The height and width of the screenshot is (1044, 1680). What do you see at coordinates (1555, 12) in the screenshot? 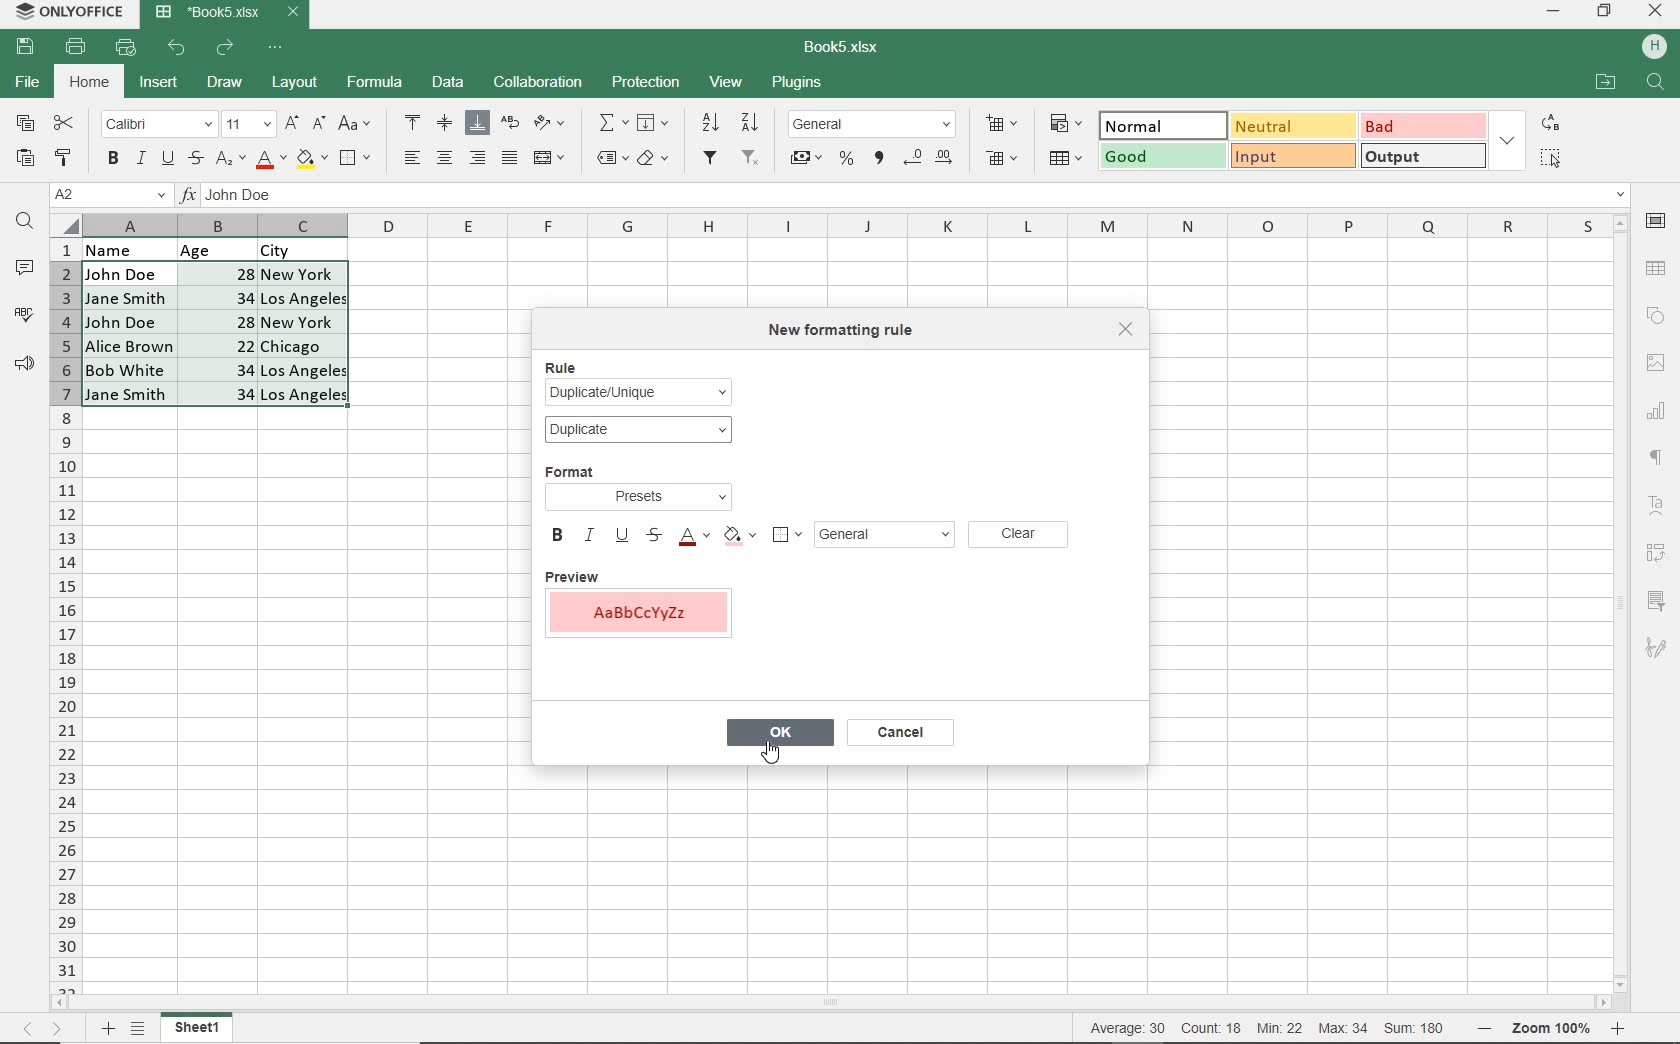
I see `MINIMIZE` at bounding box center [1555, 12].